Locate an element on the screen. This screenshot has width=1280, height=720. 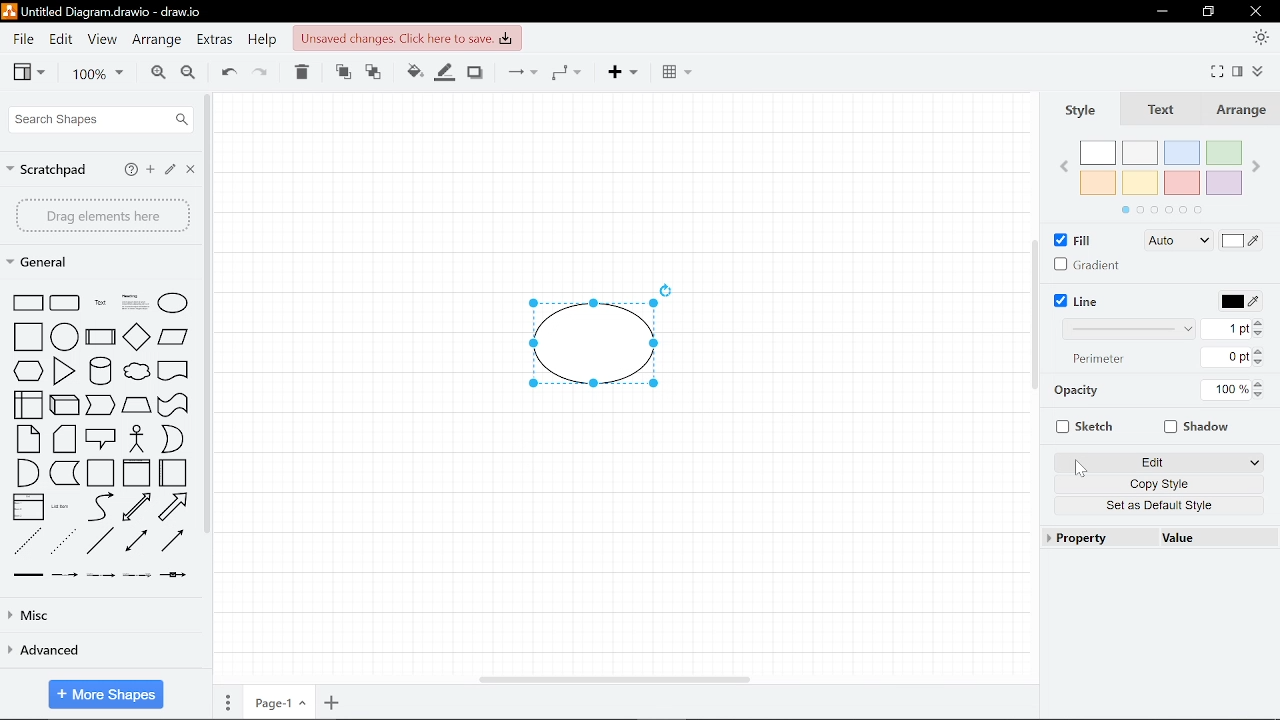
connector is located at coordinates (174, 542).